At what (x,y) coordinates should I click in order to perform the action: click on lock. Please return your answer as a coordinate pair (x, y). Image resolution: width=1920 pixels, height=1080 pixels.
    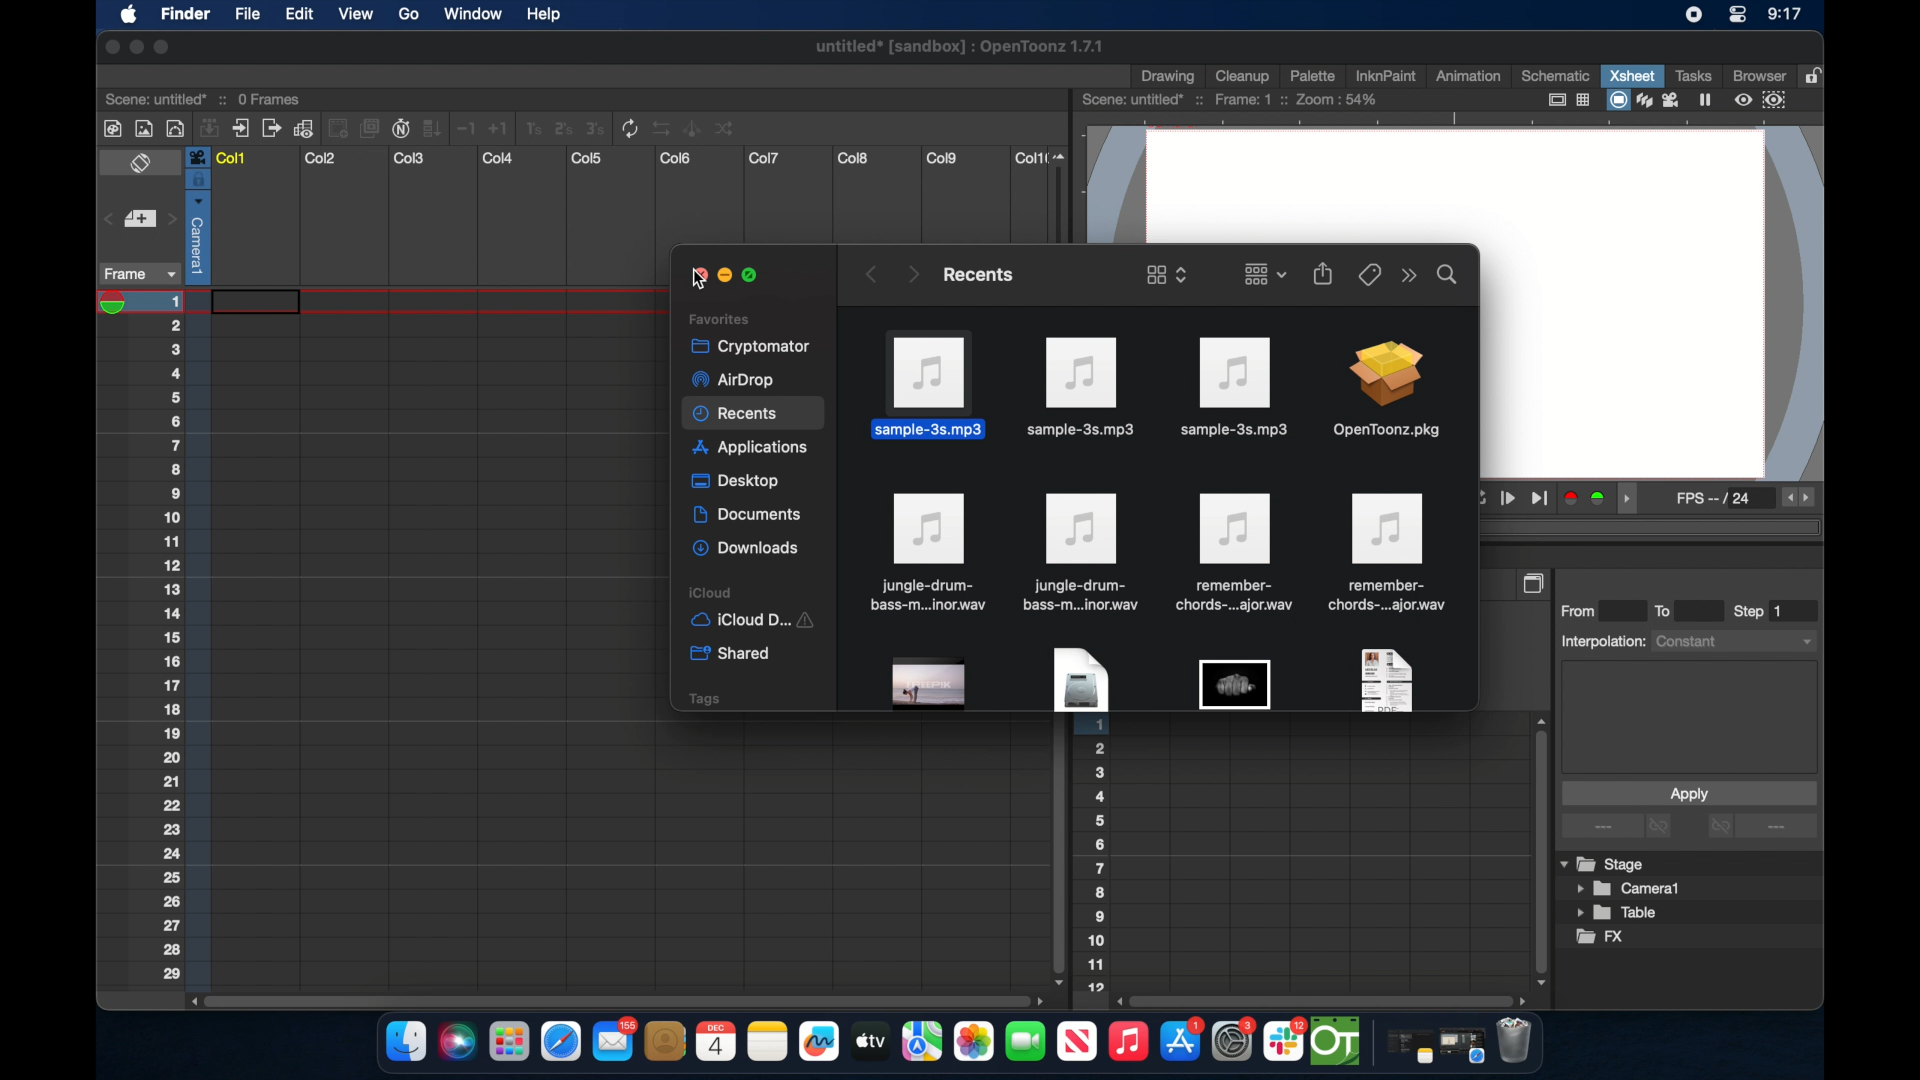
    Looking at the image, I should click on (1816, 74).